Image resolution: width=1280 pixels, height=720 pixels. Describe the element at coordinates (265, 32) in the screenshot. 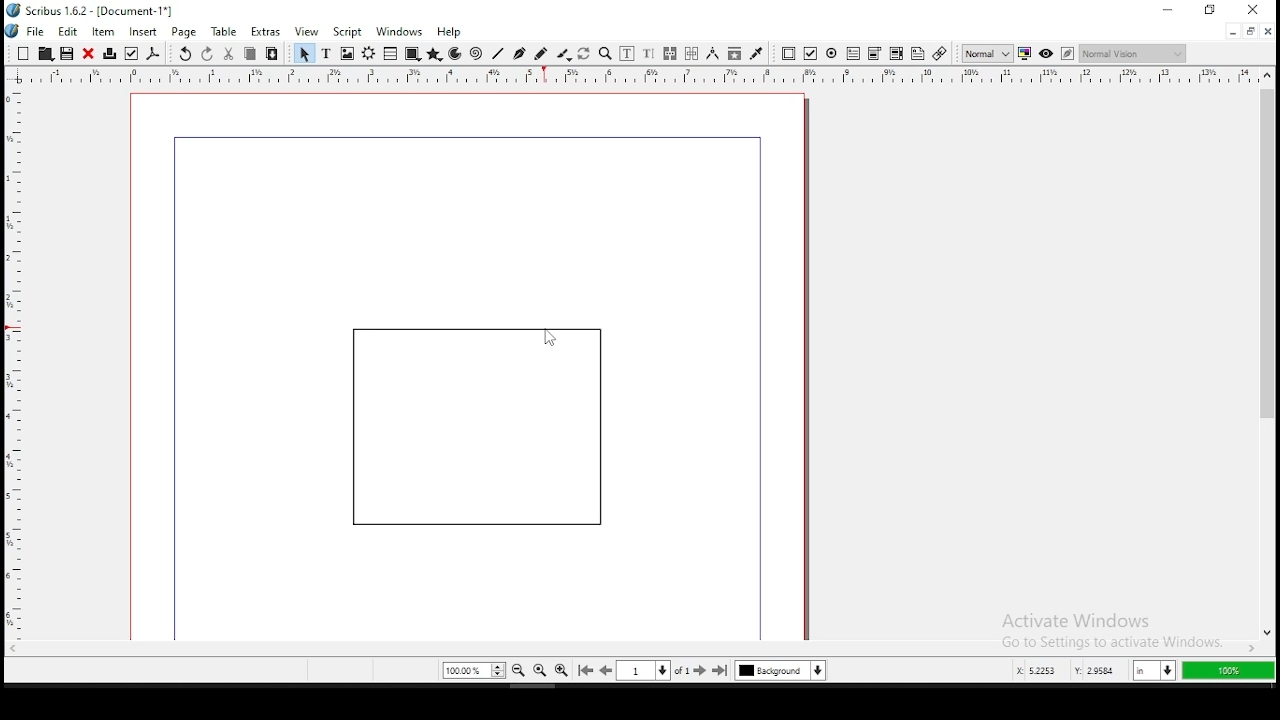

I see `extras` at that location.